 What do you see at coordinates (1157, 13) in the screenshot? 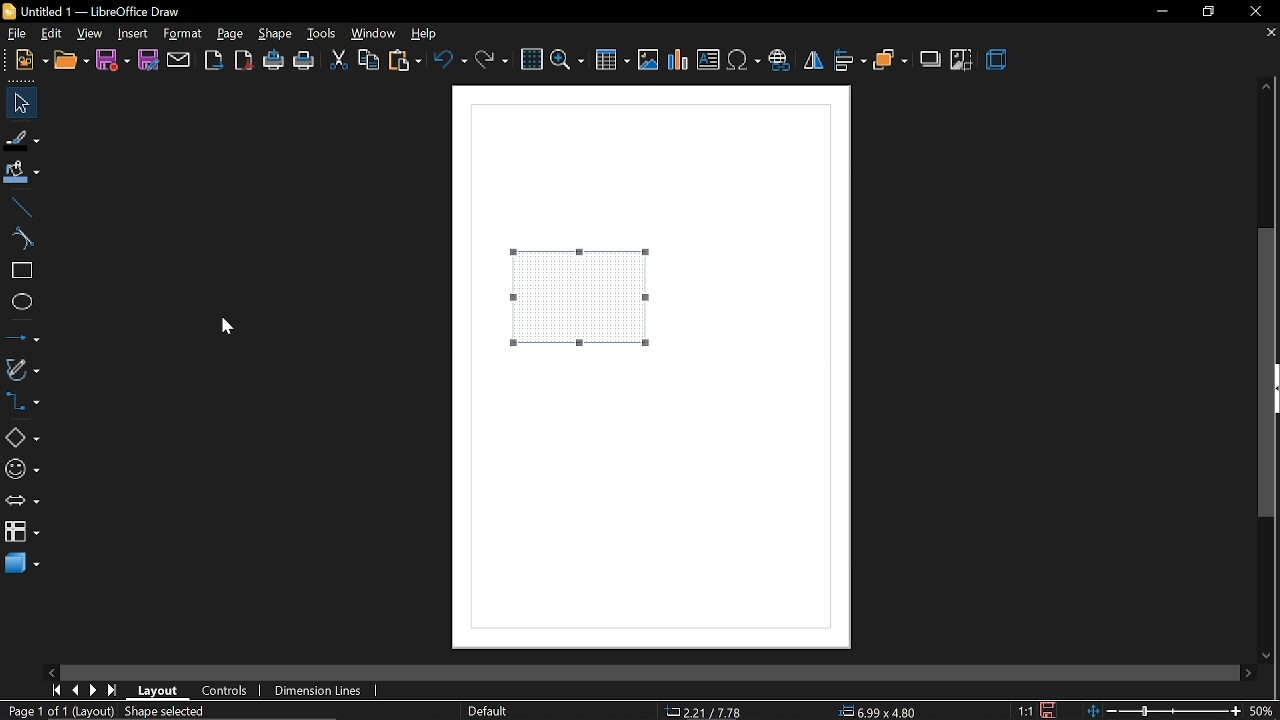
I see `minimize` at bounding box center [1157, 13].